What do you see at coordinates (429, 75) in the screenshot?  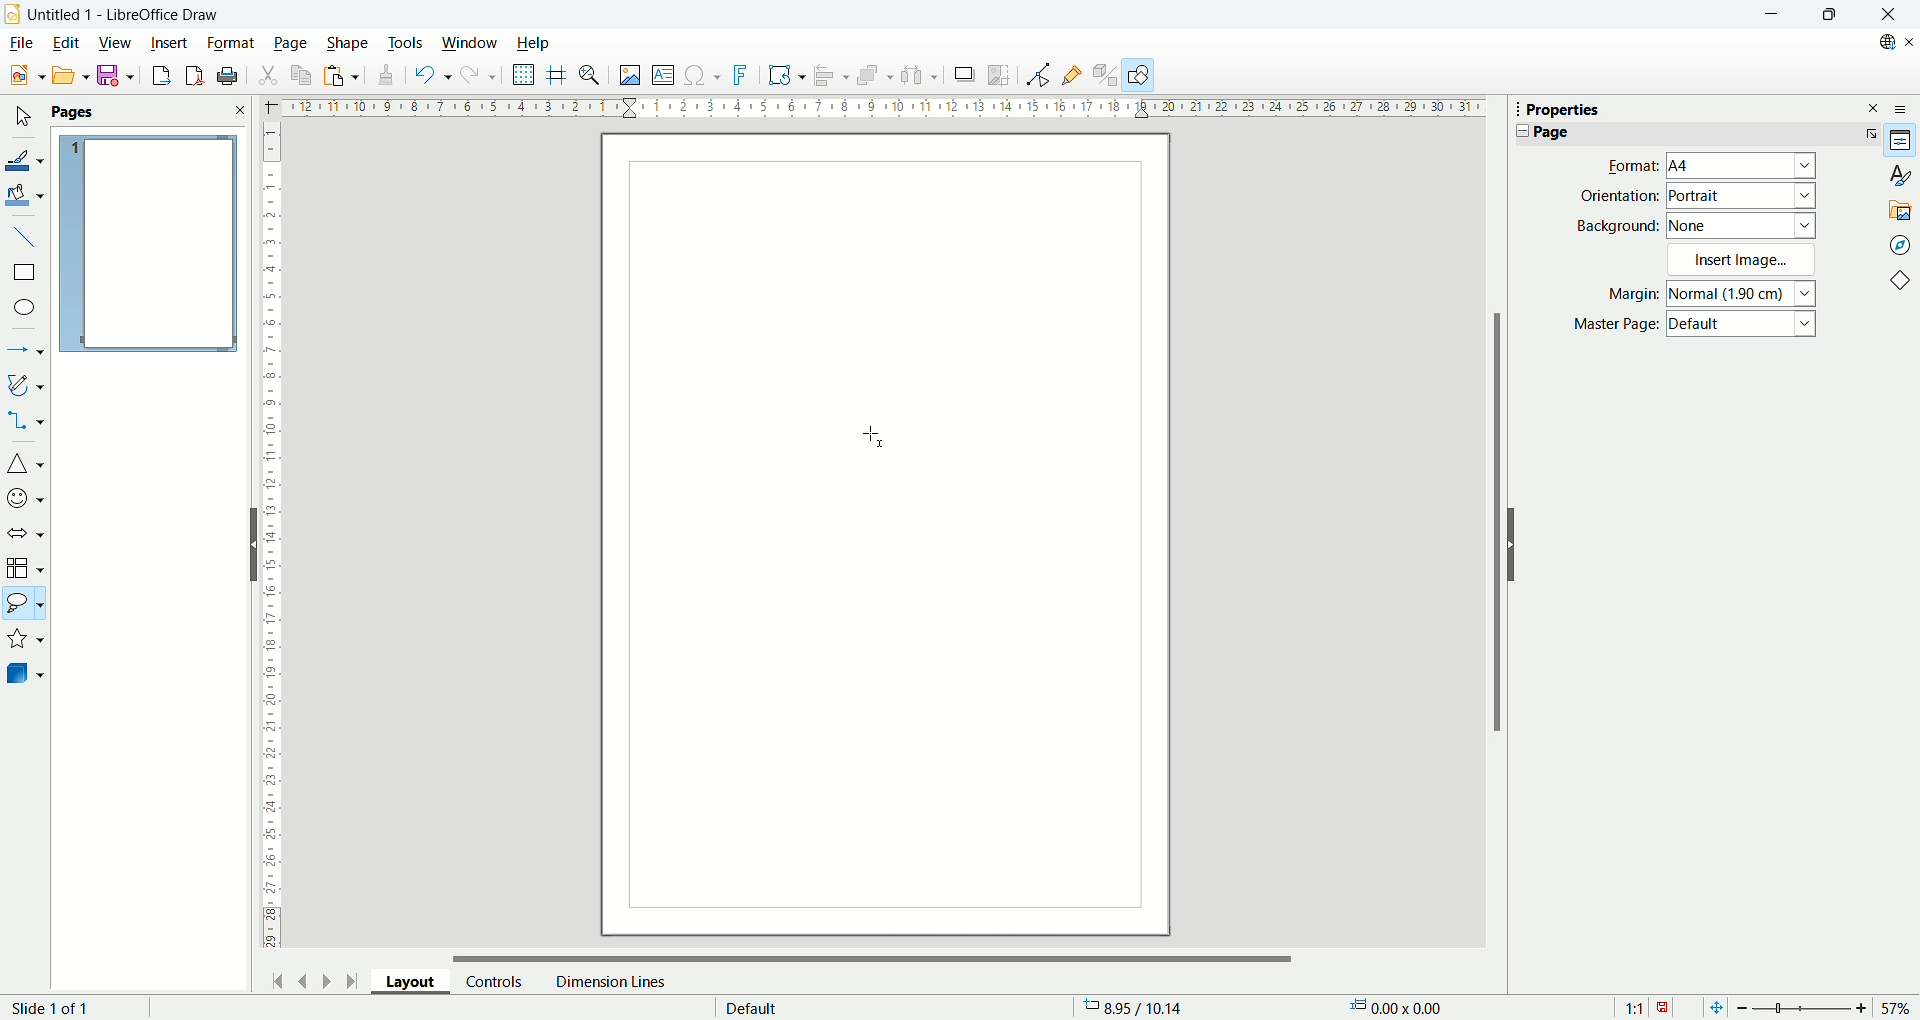 I see `undo` at bounding box center [429, 75].